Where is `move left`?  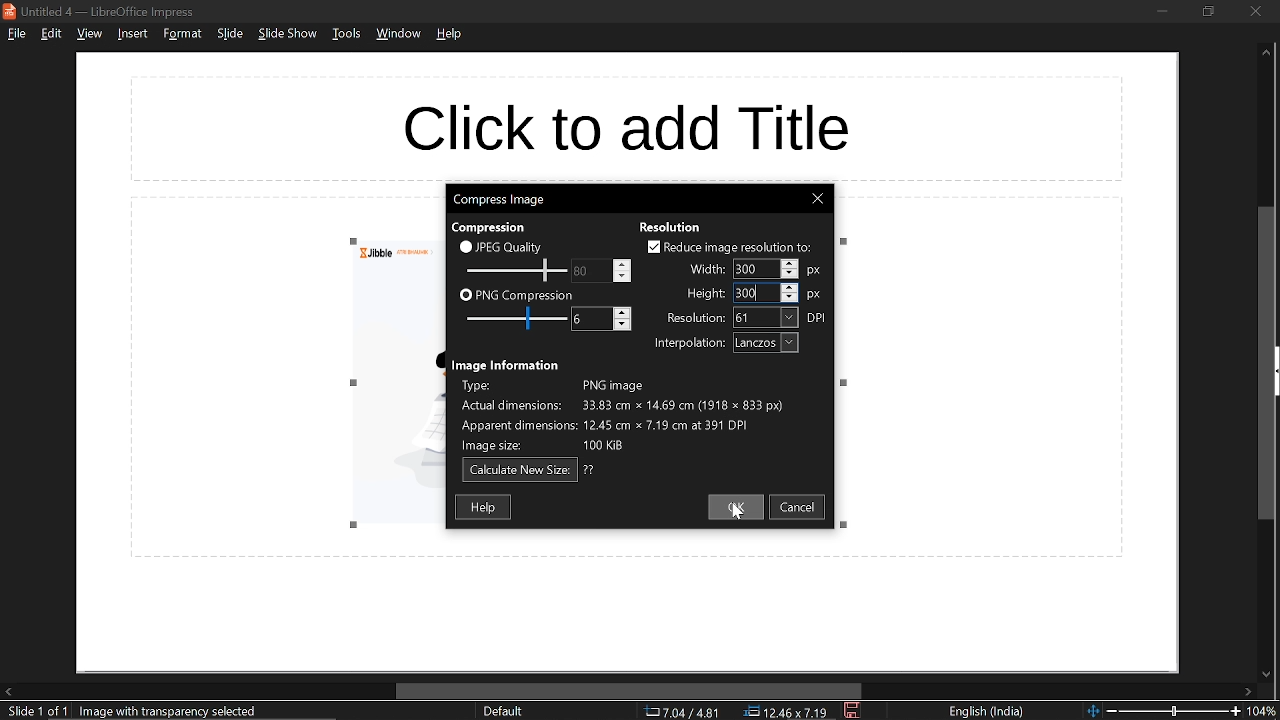 move left is located at coordinates (8, 692).